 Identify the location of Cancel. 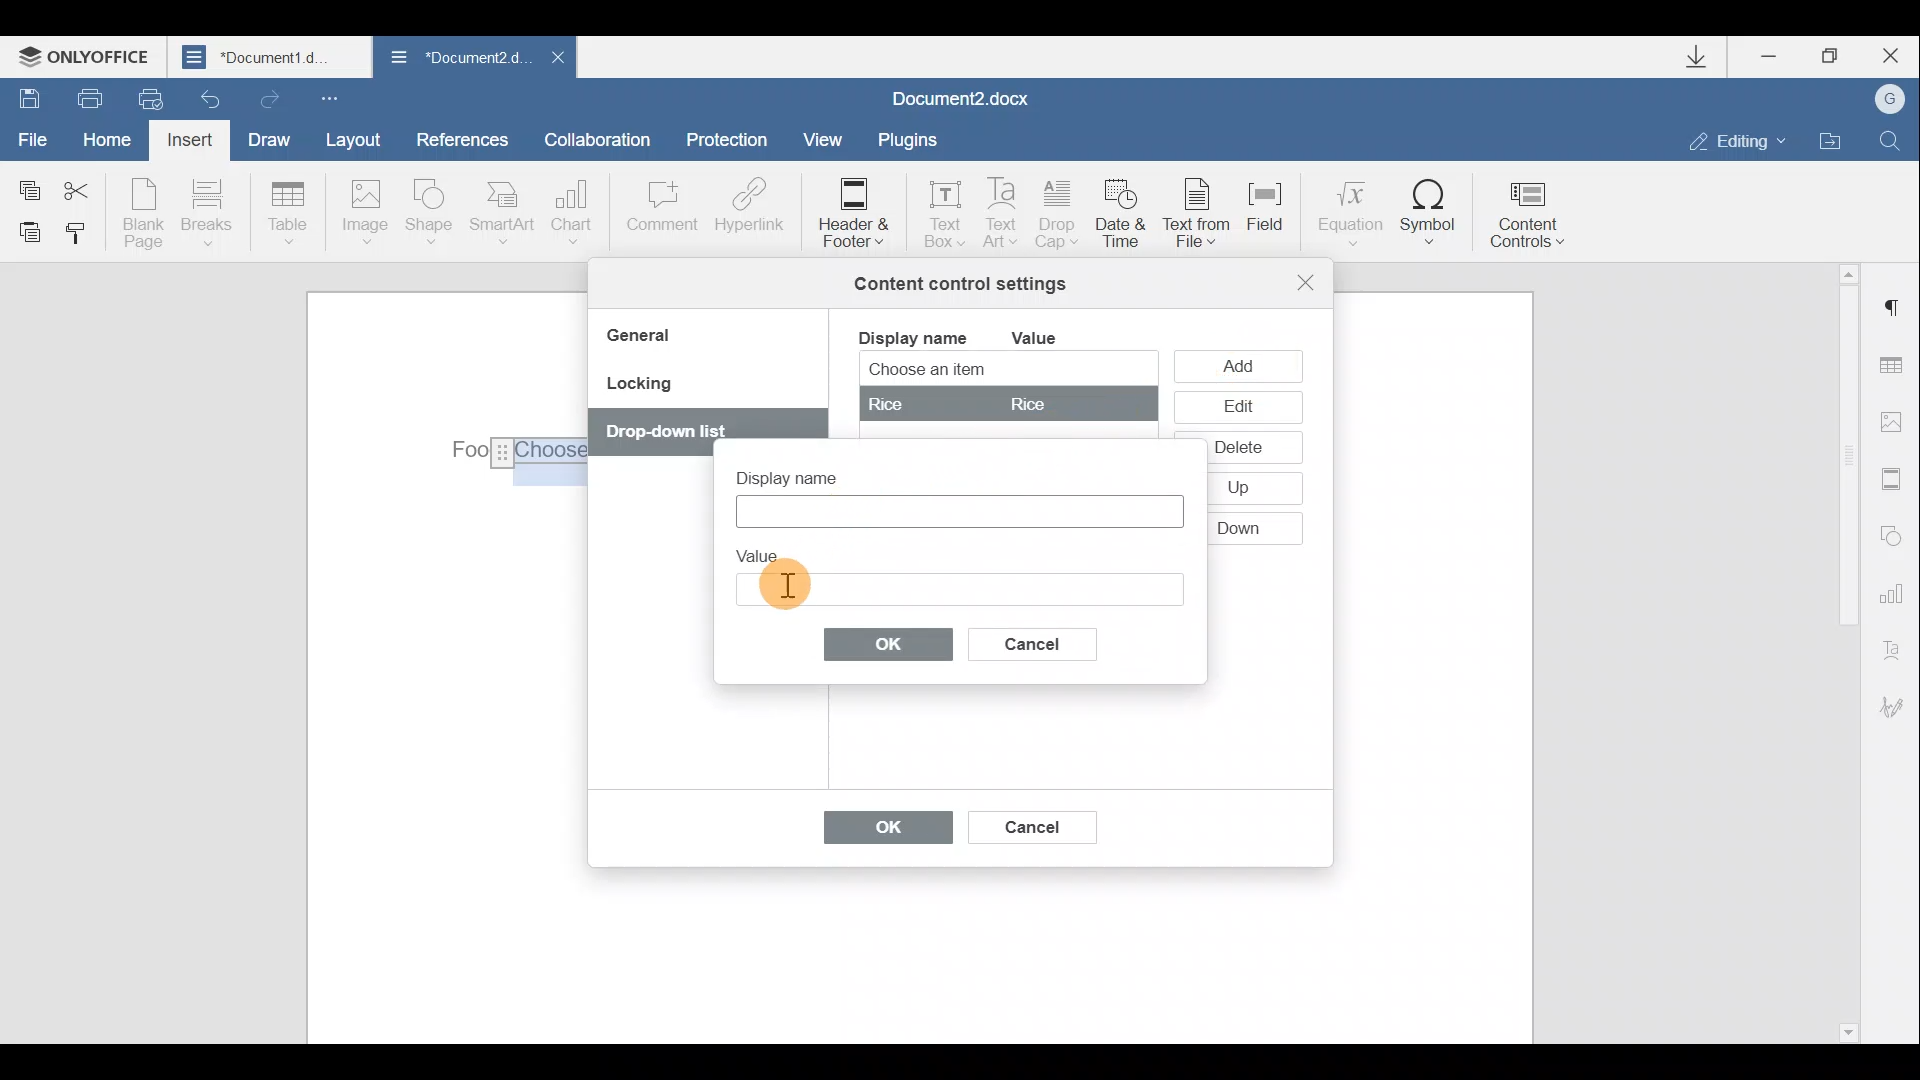
(1030, 823).